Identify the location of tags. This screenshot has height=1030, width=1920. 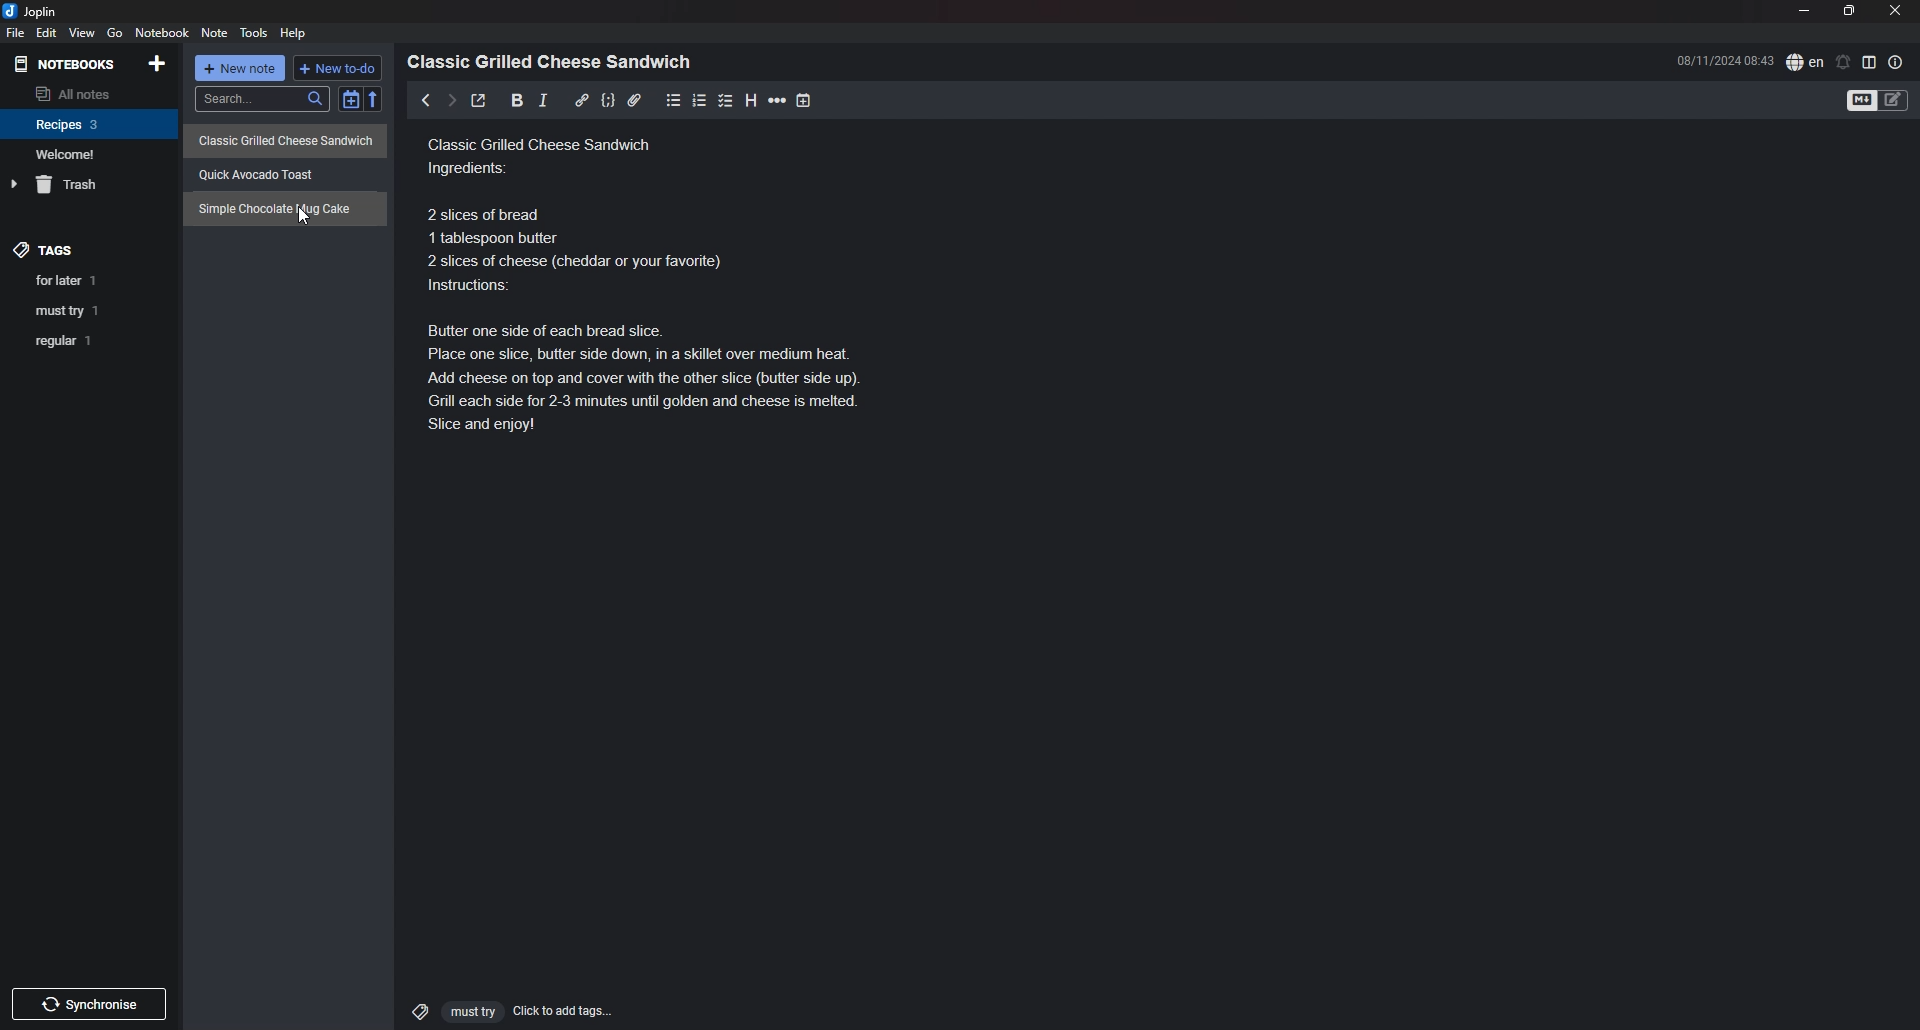
(46, 244).